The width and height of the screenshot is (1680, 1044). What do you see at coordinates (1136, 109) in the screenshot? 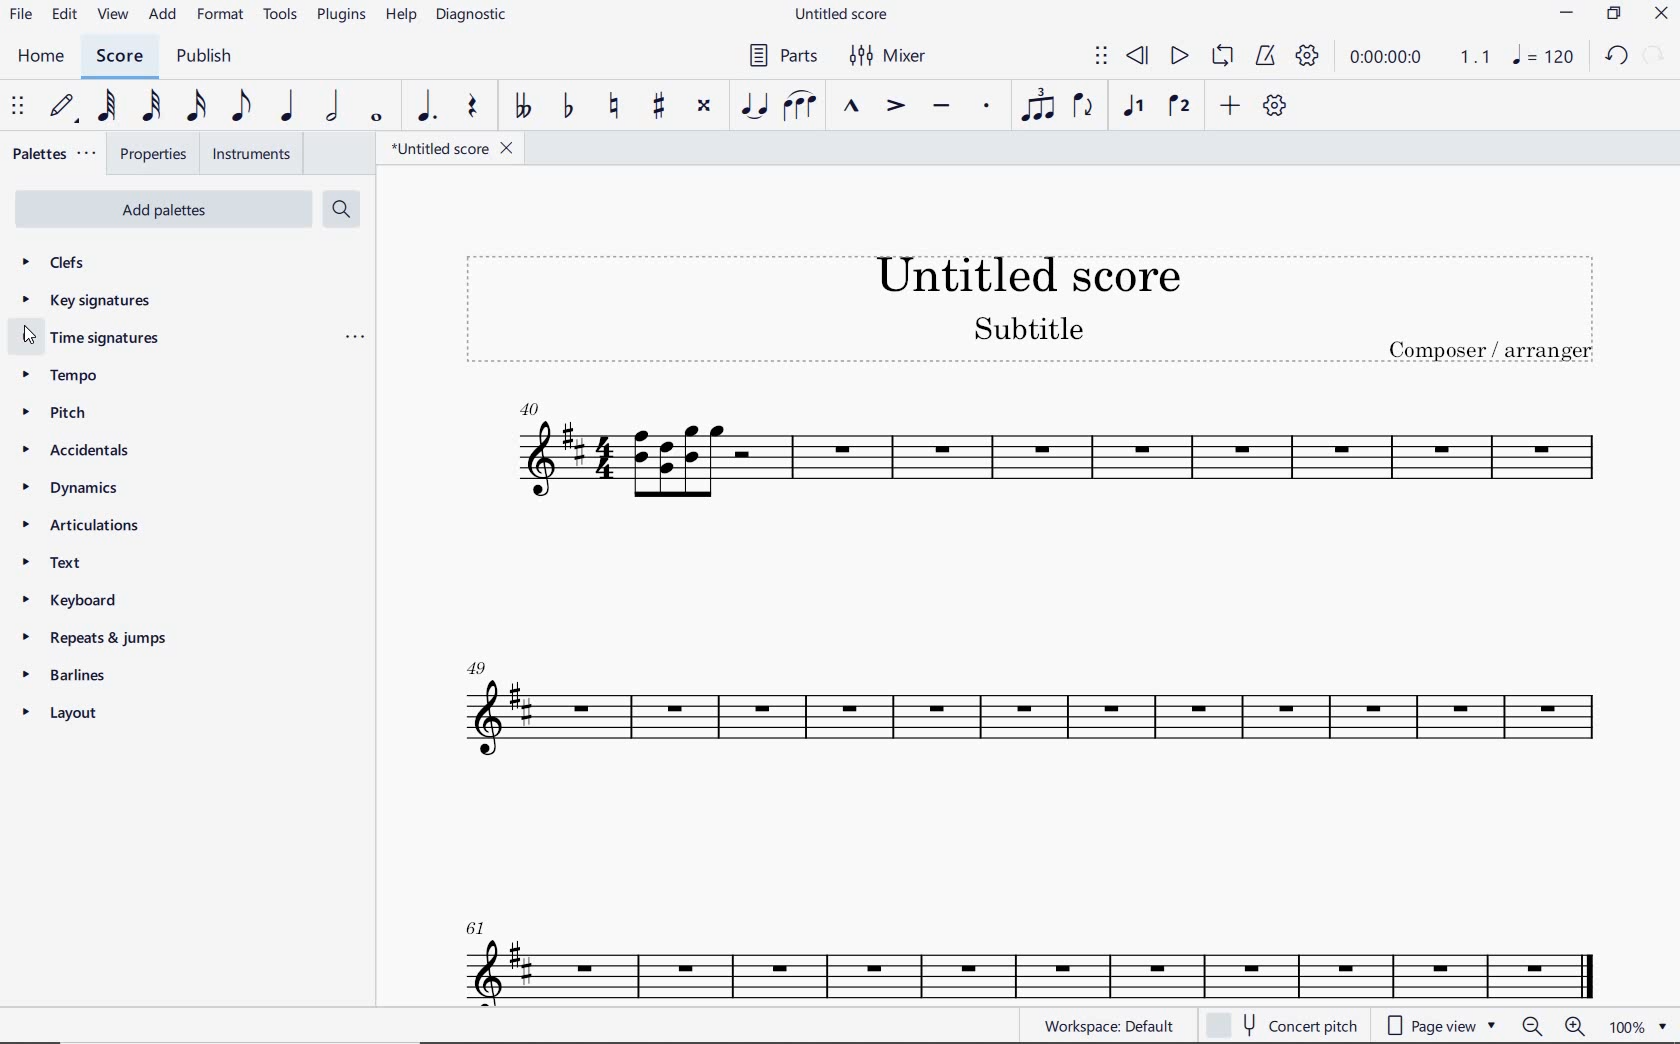
I see `VOICE 1` at bounding box center [1136, 109].